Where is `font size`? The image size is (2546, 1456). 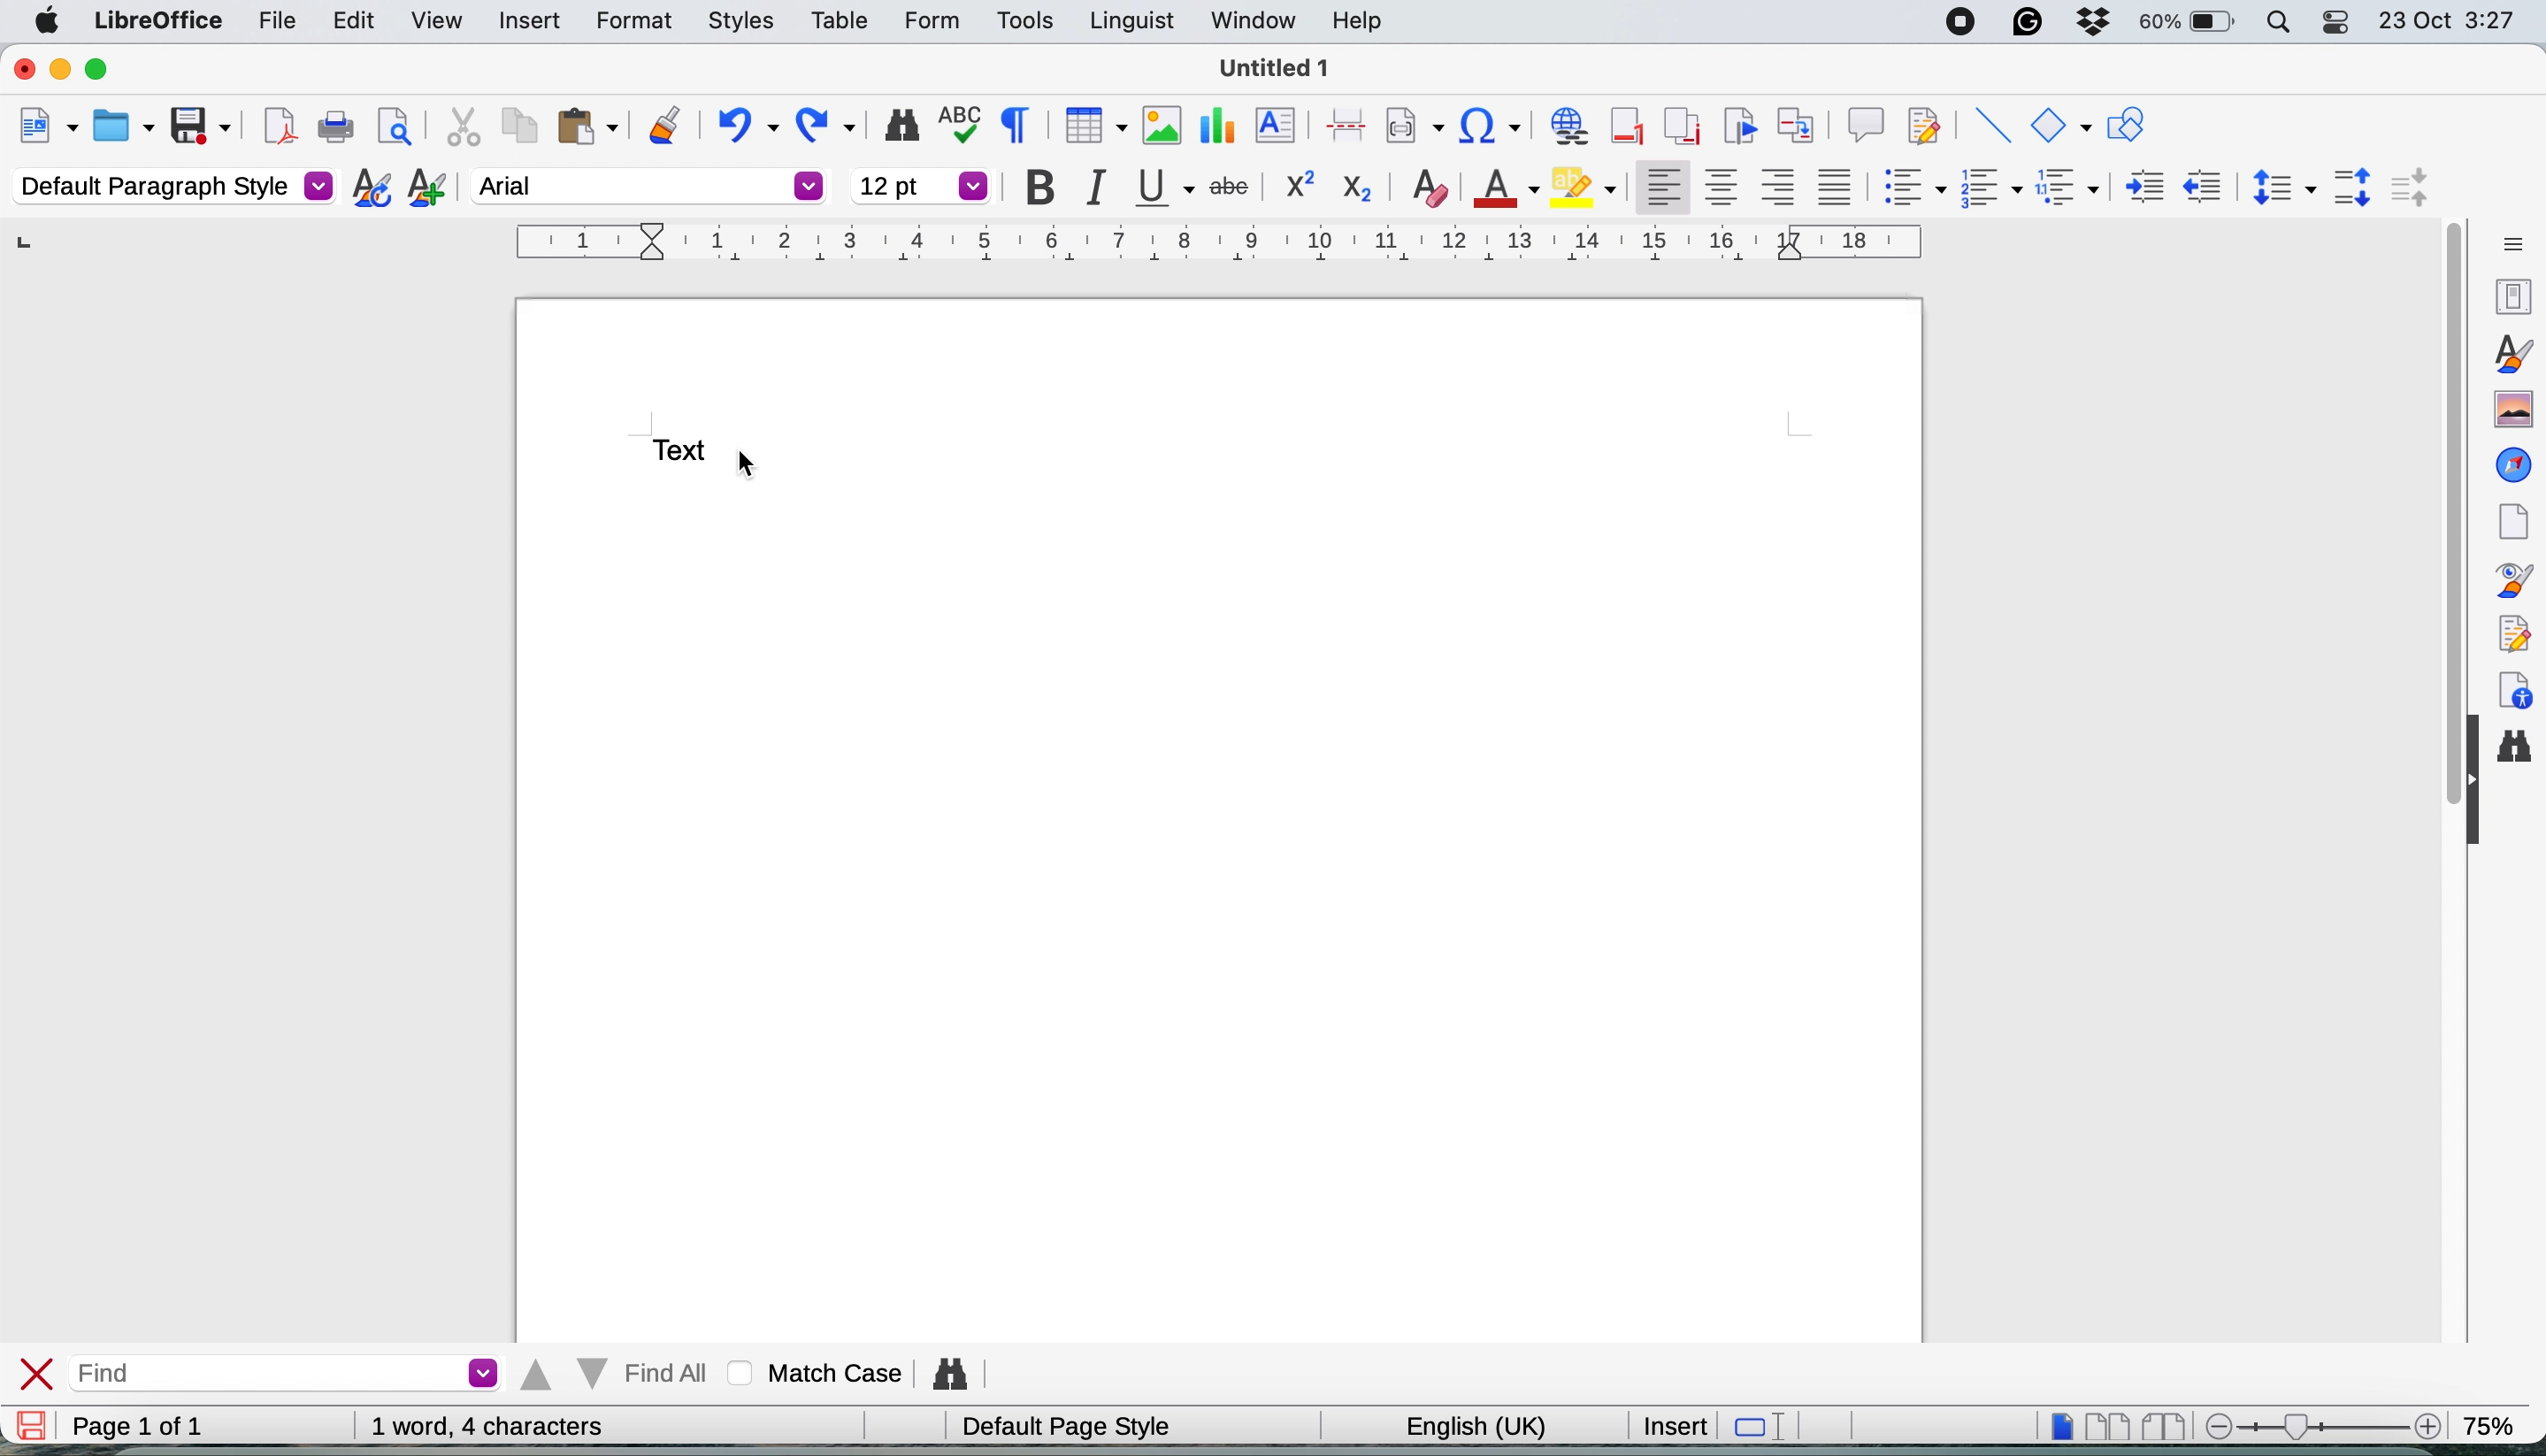 font size is located at coordinates (919, 185).